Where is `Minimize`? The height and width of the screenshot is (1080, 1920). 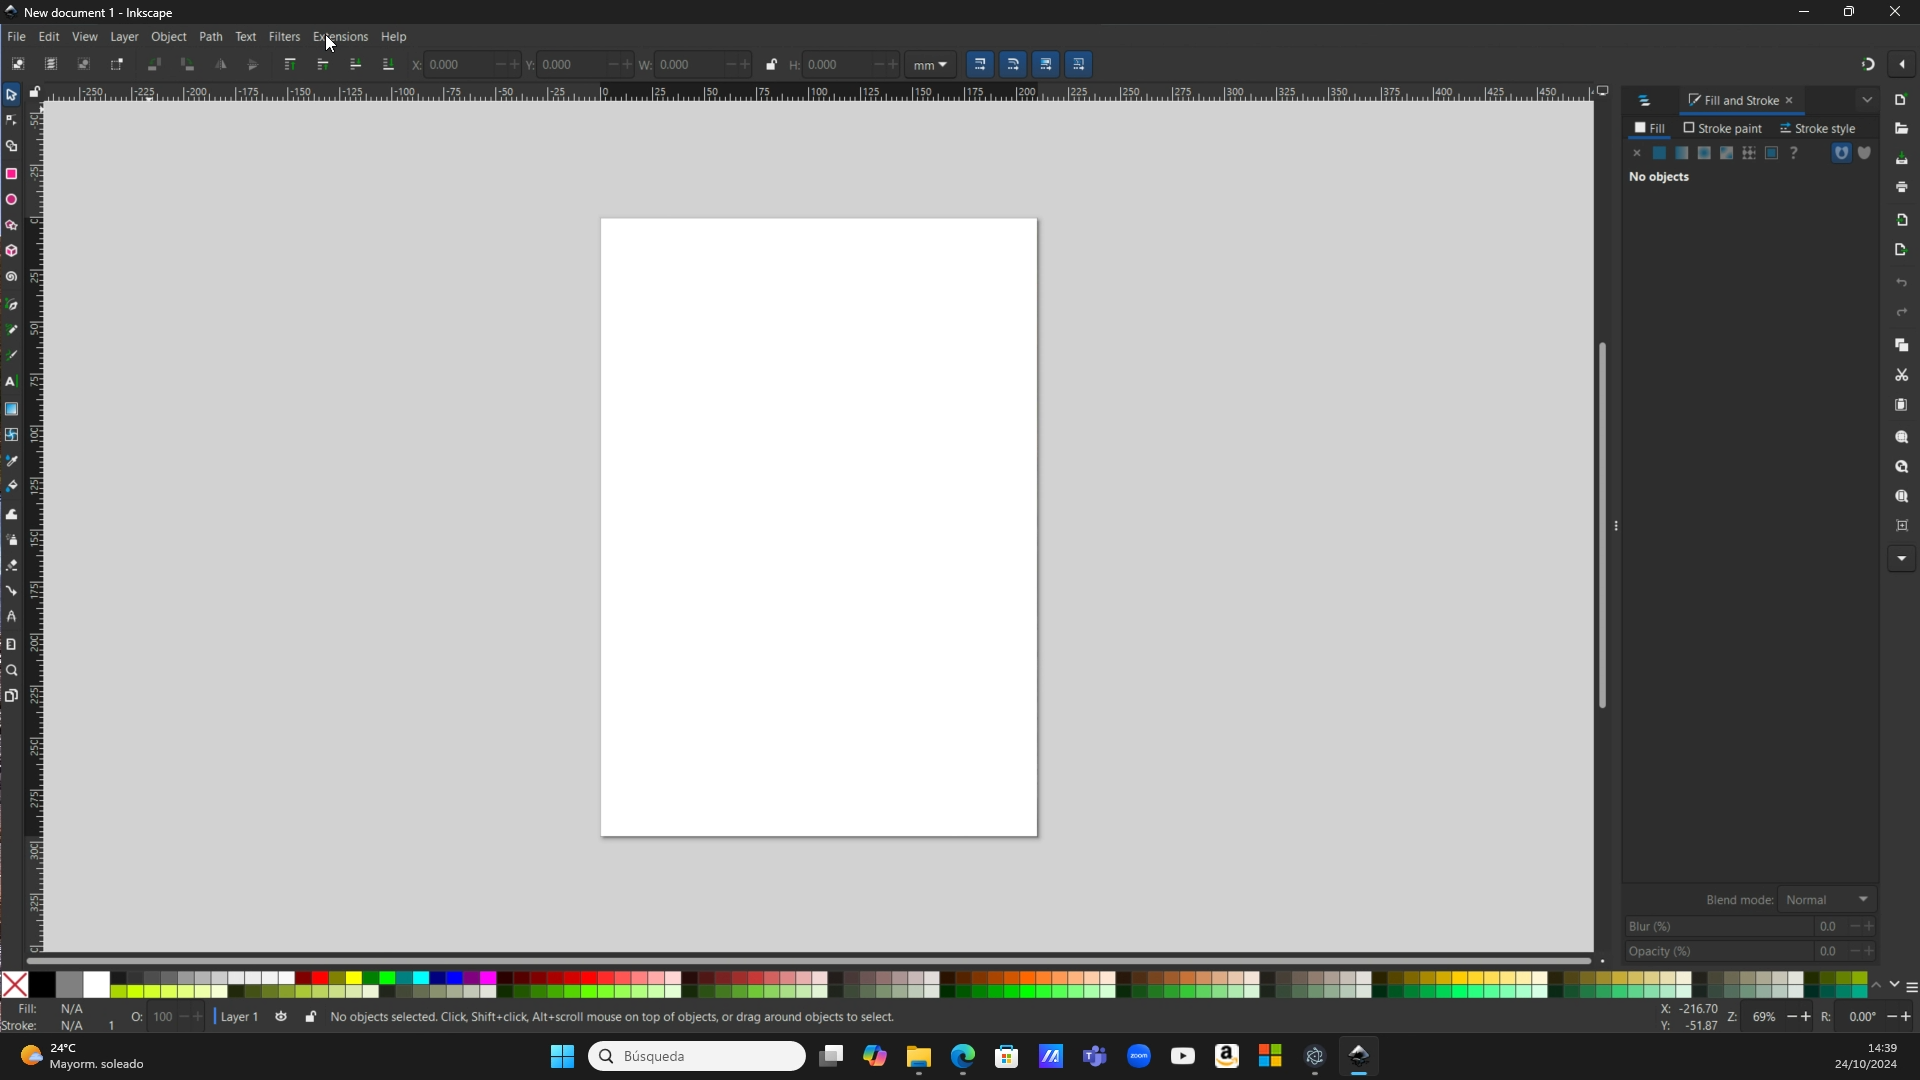 Minimize is located at coordinates (1806, 14).